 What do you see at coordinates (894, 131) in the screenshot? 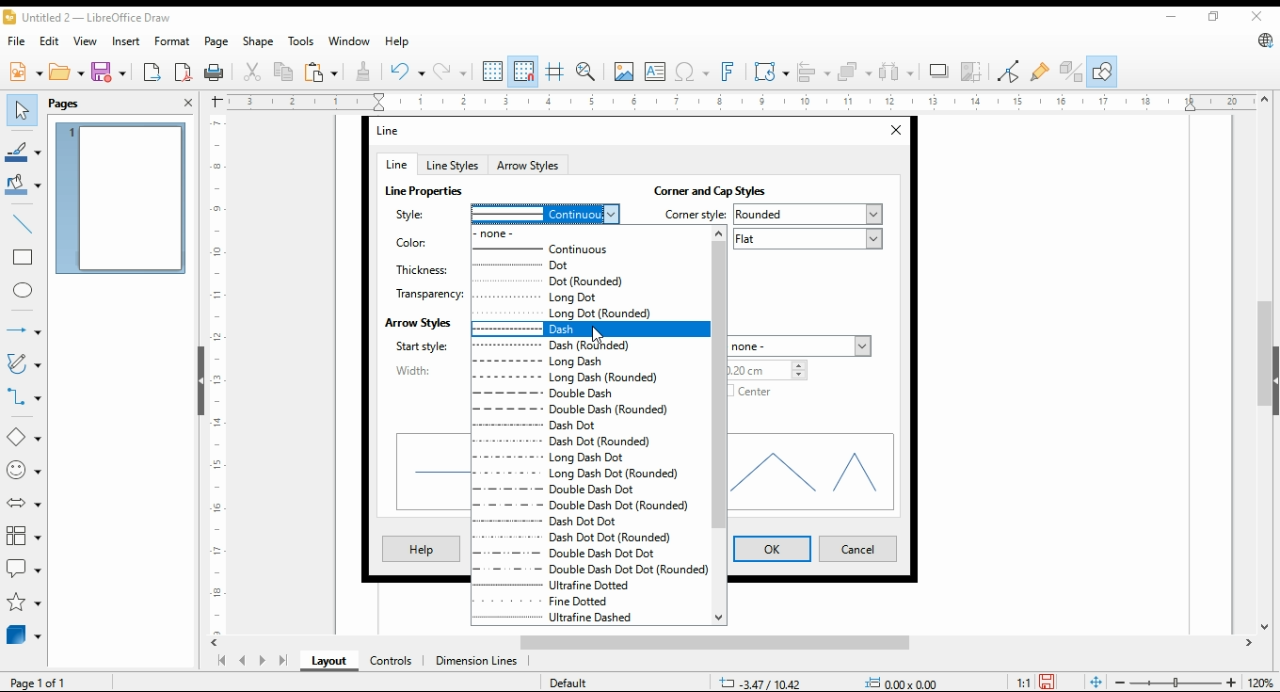
I see `close window` at bounding box center [894, 131].